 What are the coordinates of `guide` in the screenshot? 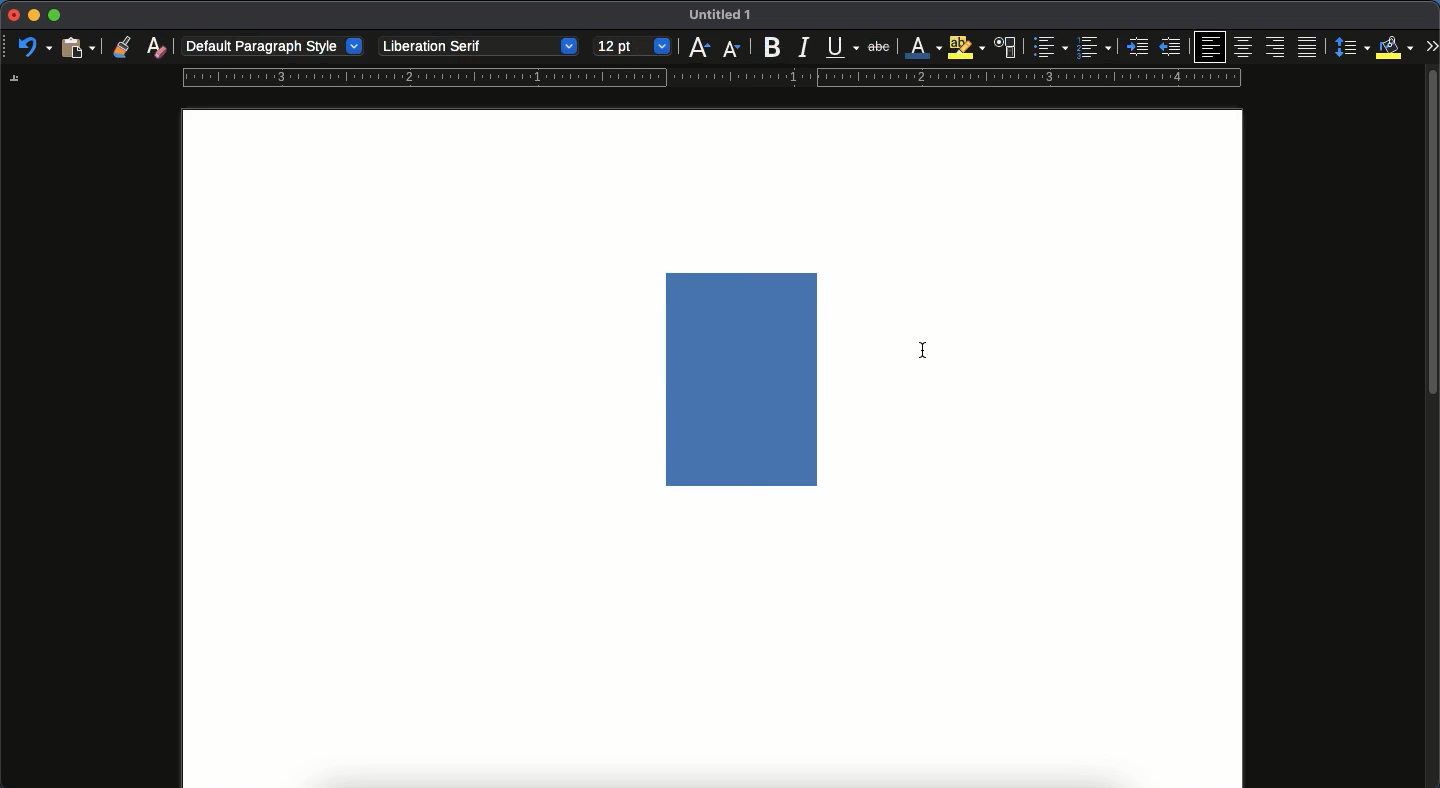 It's located at (711, 78).